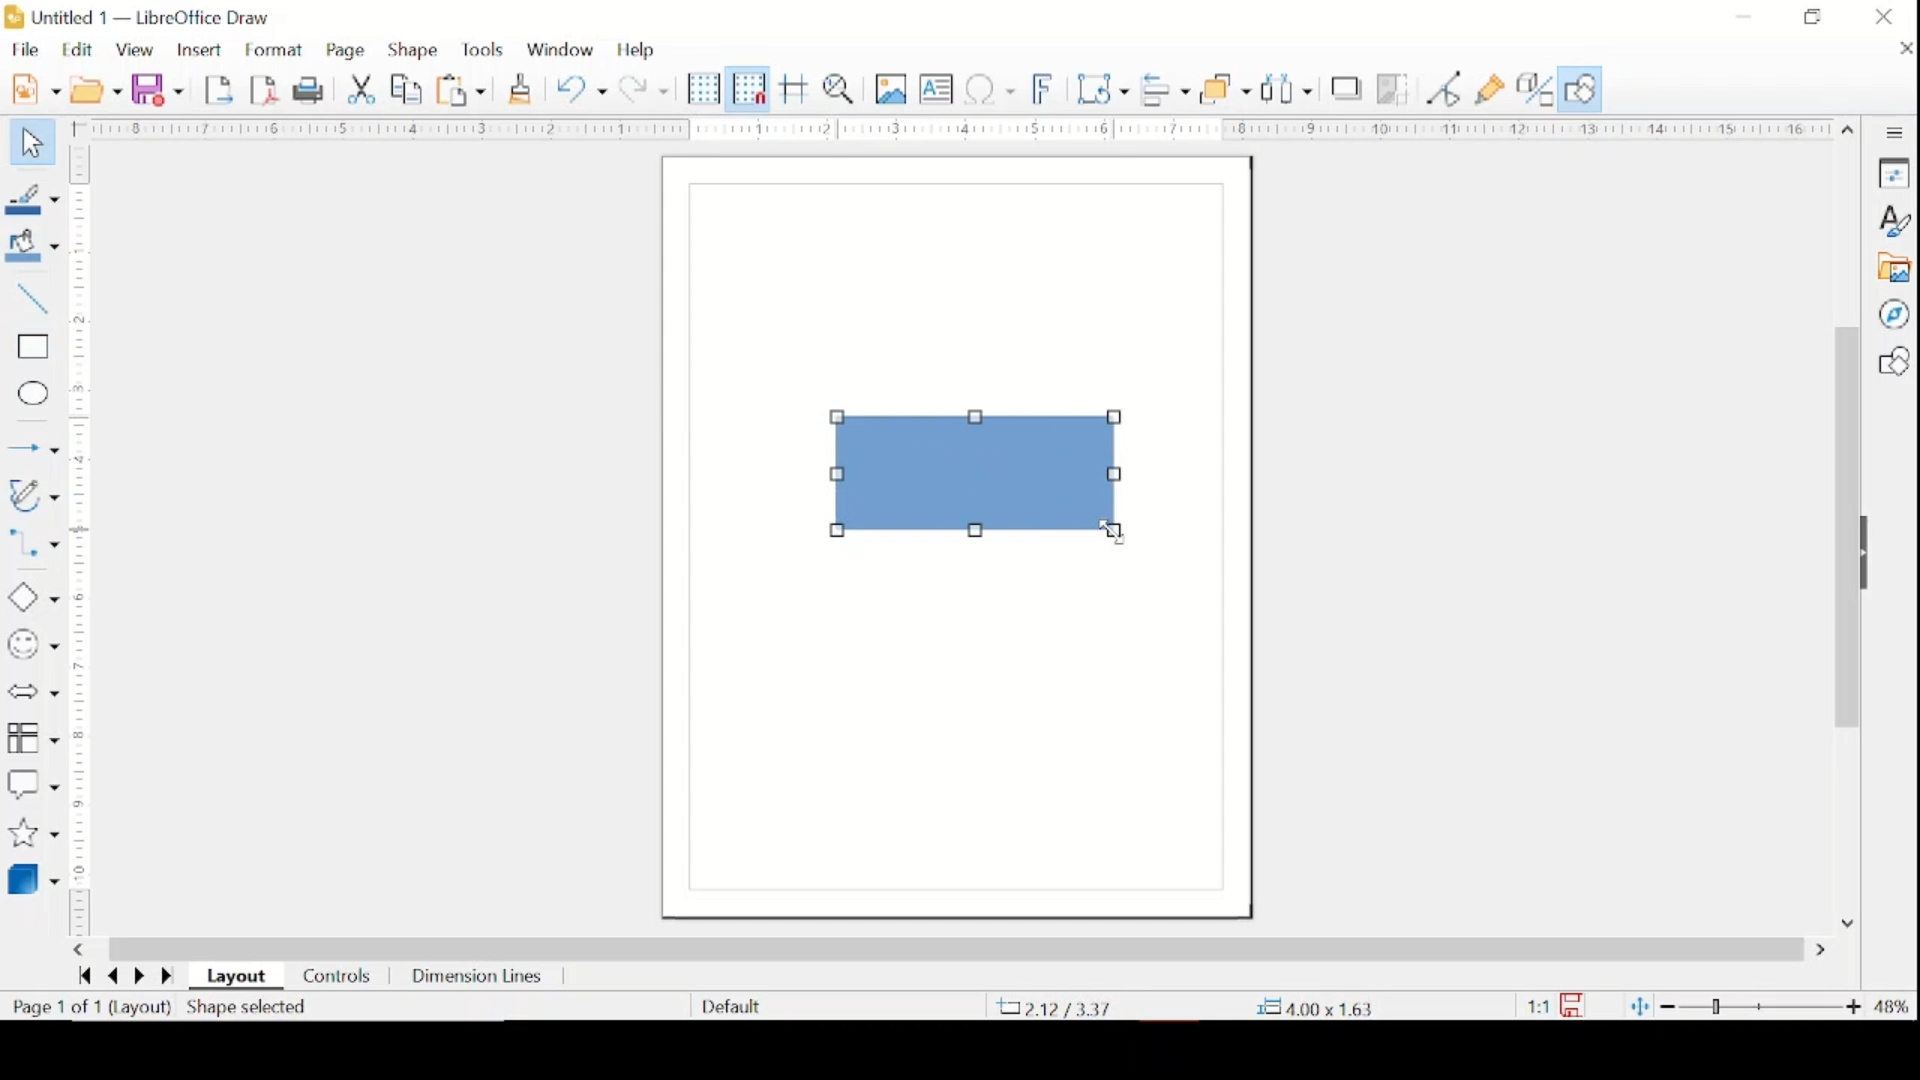 Image resolution: width=1920 pixels, height=1080 pixels. Describe the element at coordinates (704, 90) in the screenshot. I see `display grid` at that location.